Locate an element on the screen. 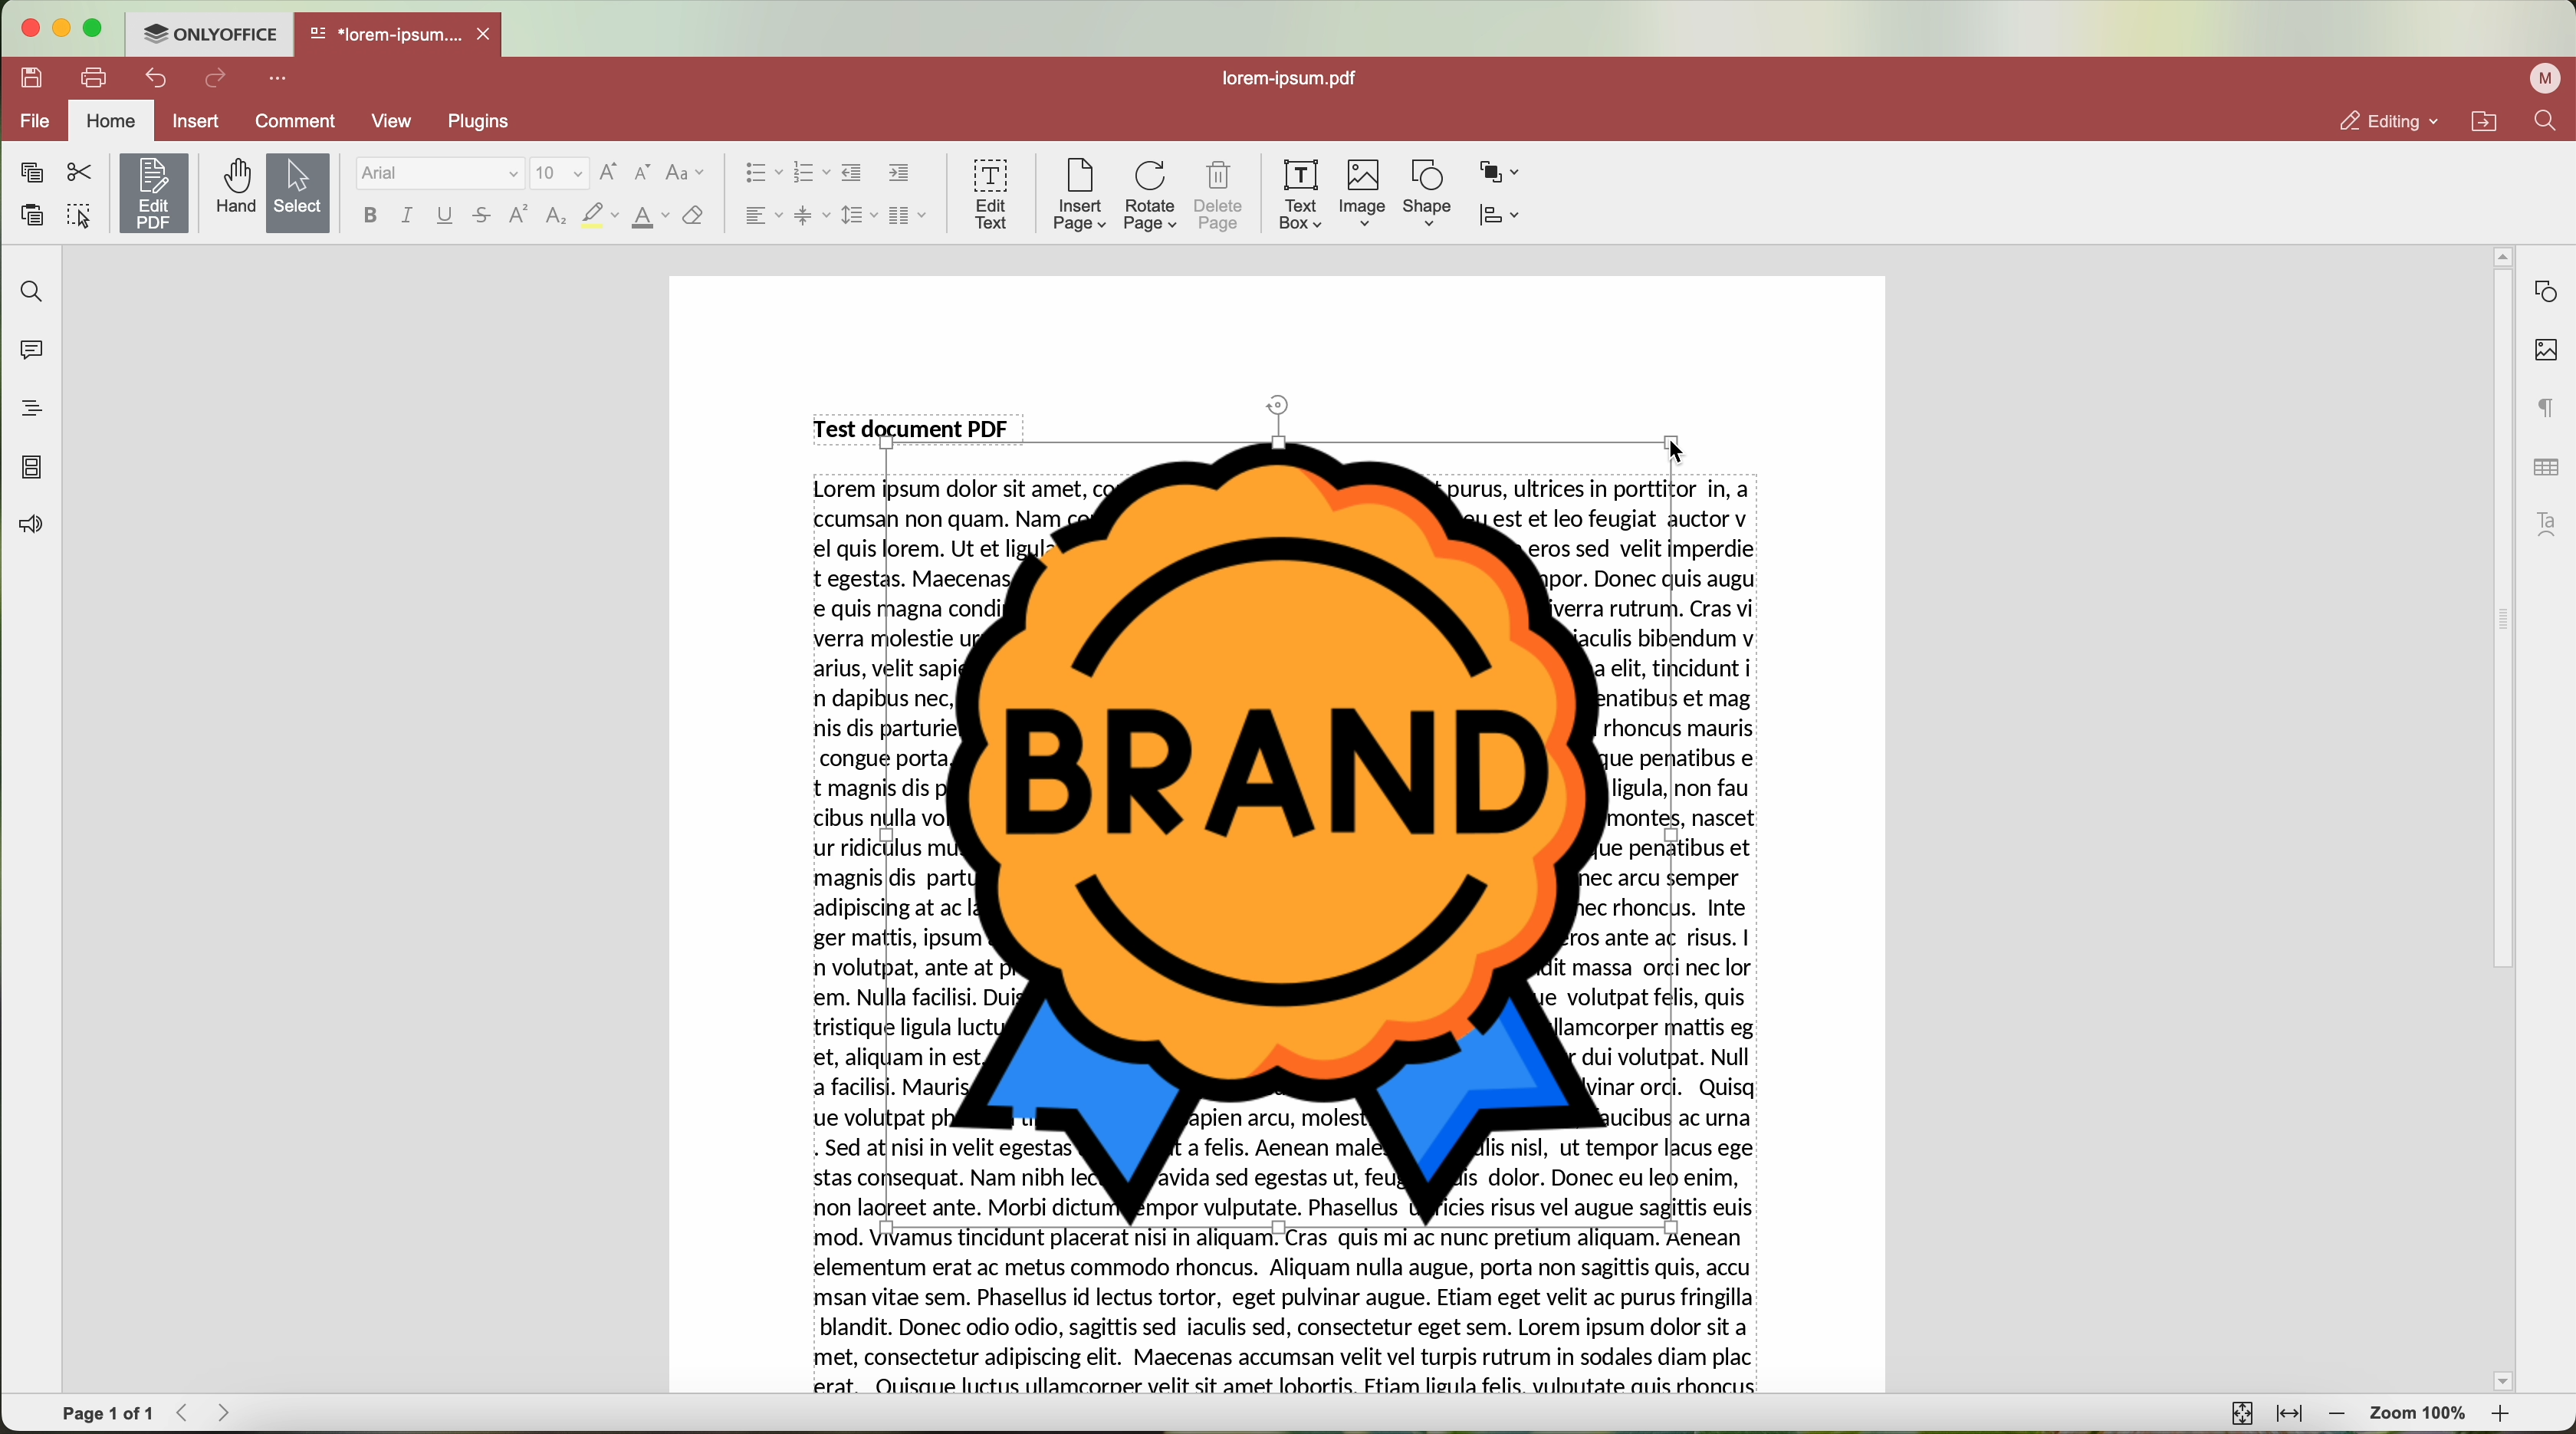  fit to width is located at coordinates (2289, 1414).